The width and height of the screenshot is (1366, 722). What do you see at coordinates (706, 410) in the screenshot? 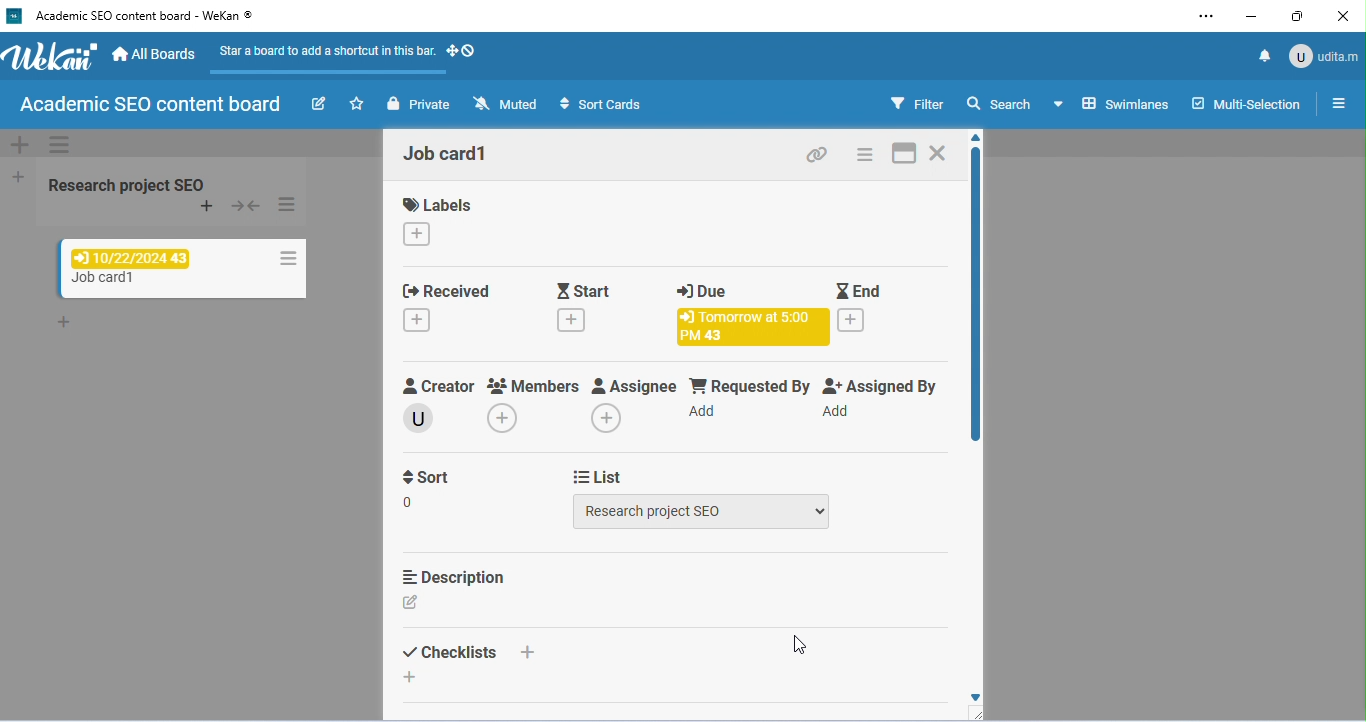
I see `add requester` at bounding box center [706, 410].